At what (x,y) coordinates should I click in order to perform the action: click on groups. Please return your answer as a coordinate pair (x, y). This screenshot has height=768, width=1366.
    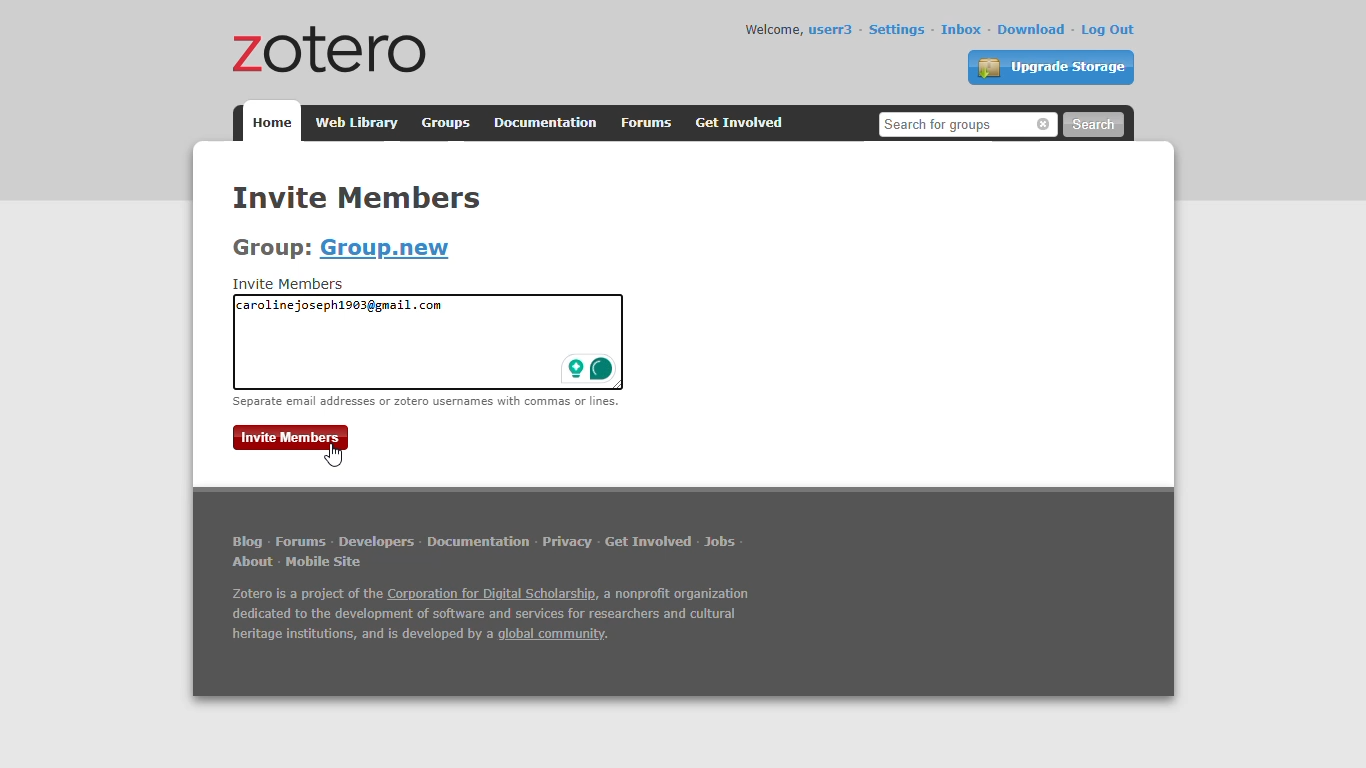
    Looking at the image, I should click on (447, 123).